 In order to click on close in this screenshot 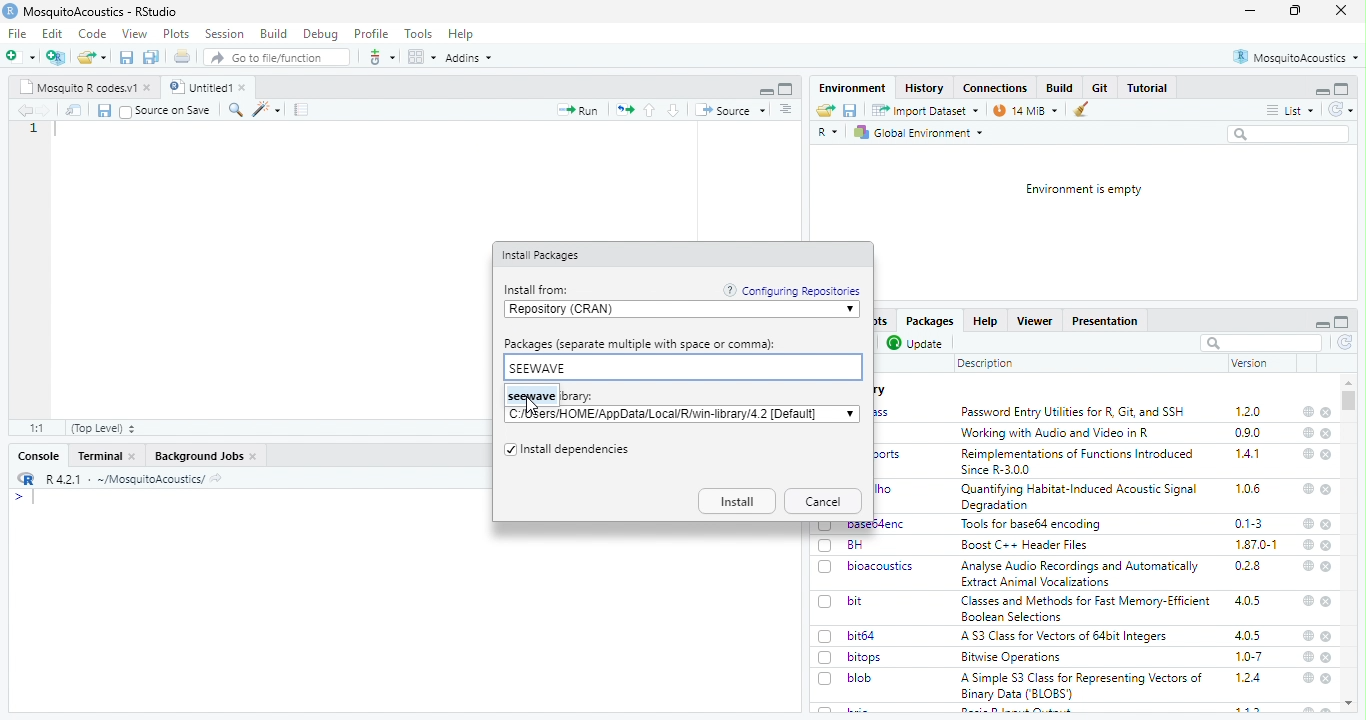, I will do `click(1328, 413)`.